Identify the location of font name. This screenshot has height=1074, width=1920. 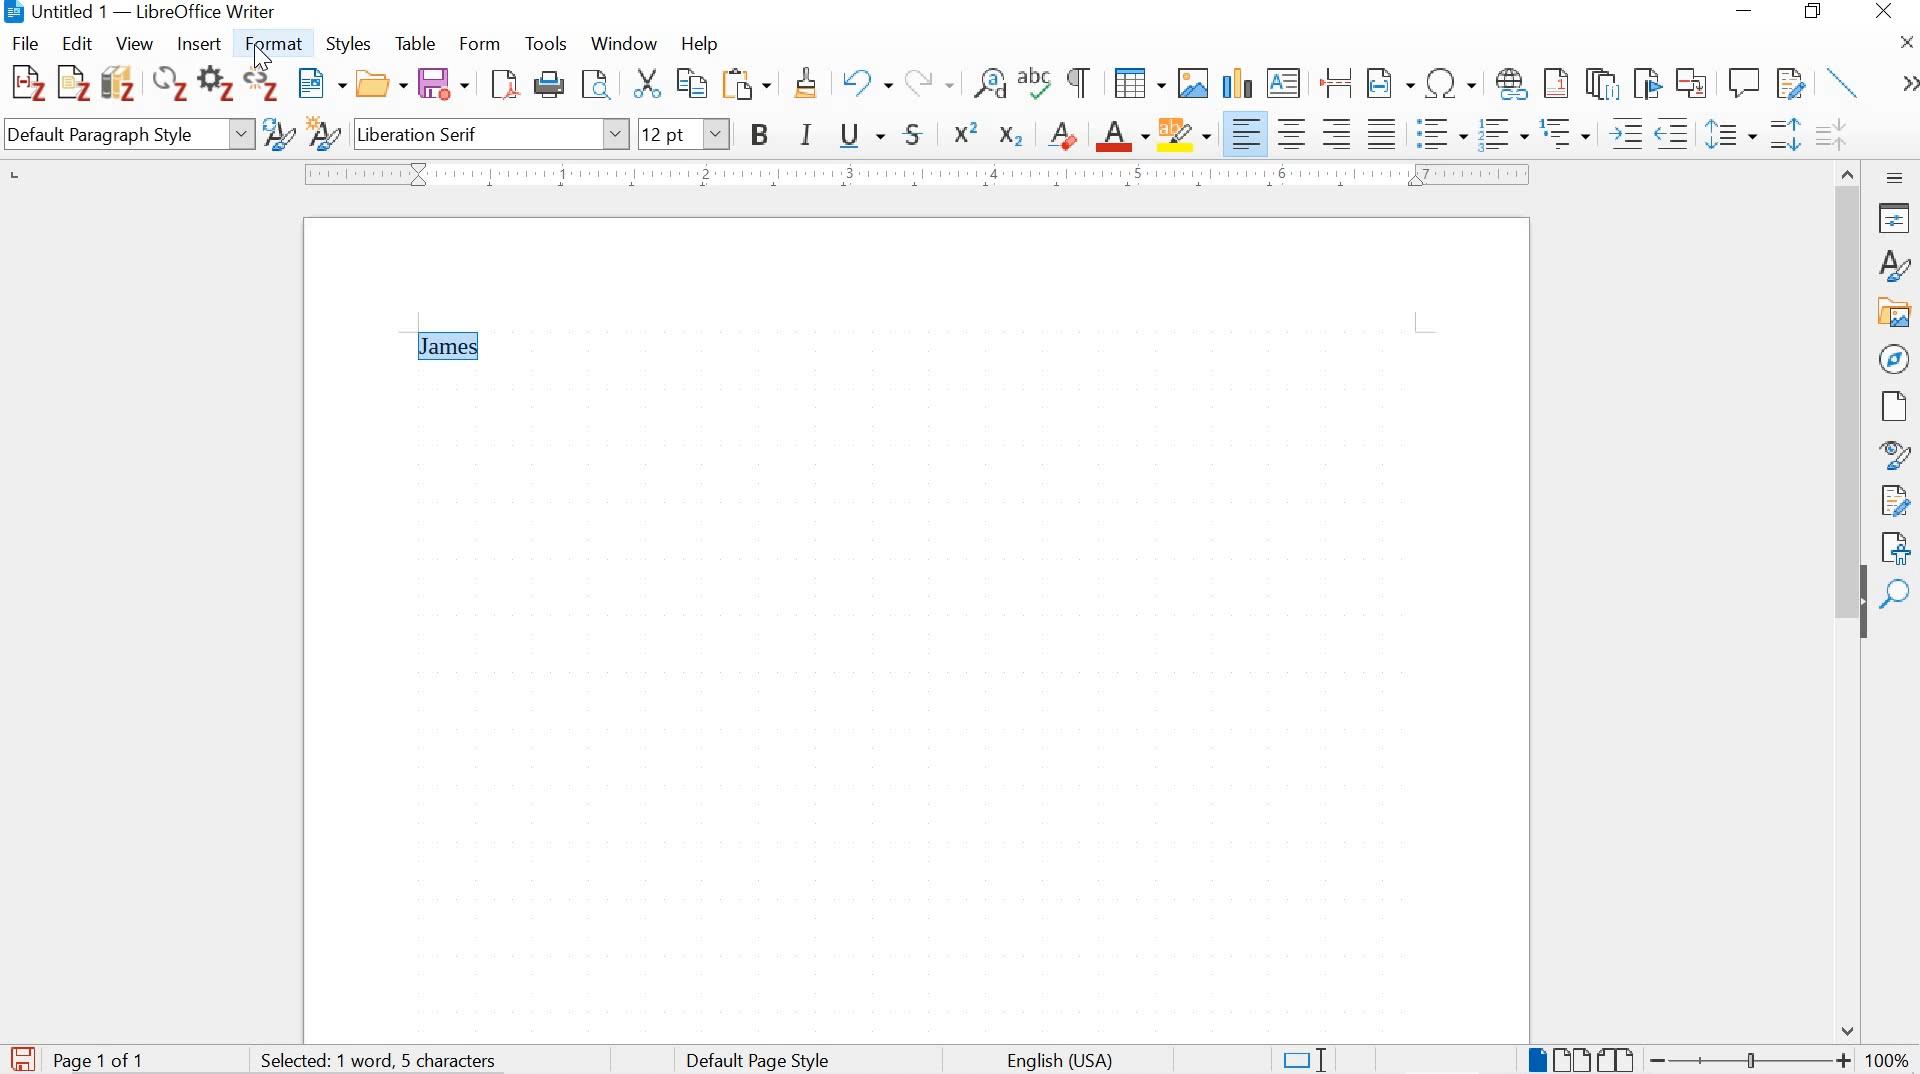
(490, 133).